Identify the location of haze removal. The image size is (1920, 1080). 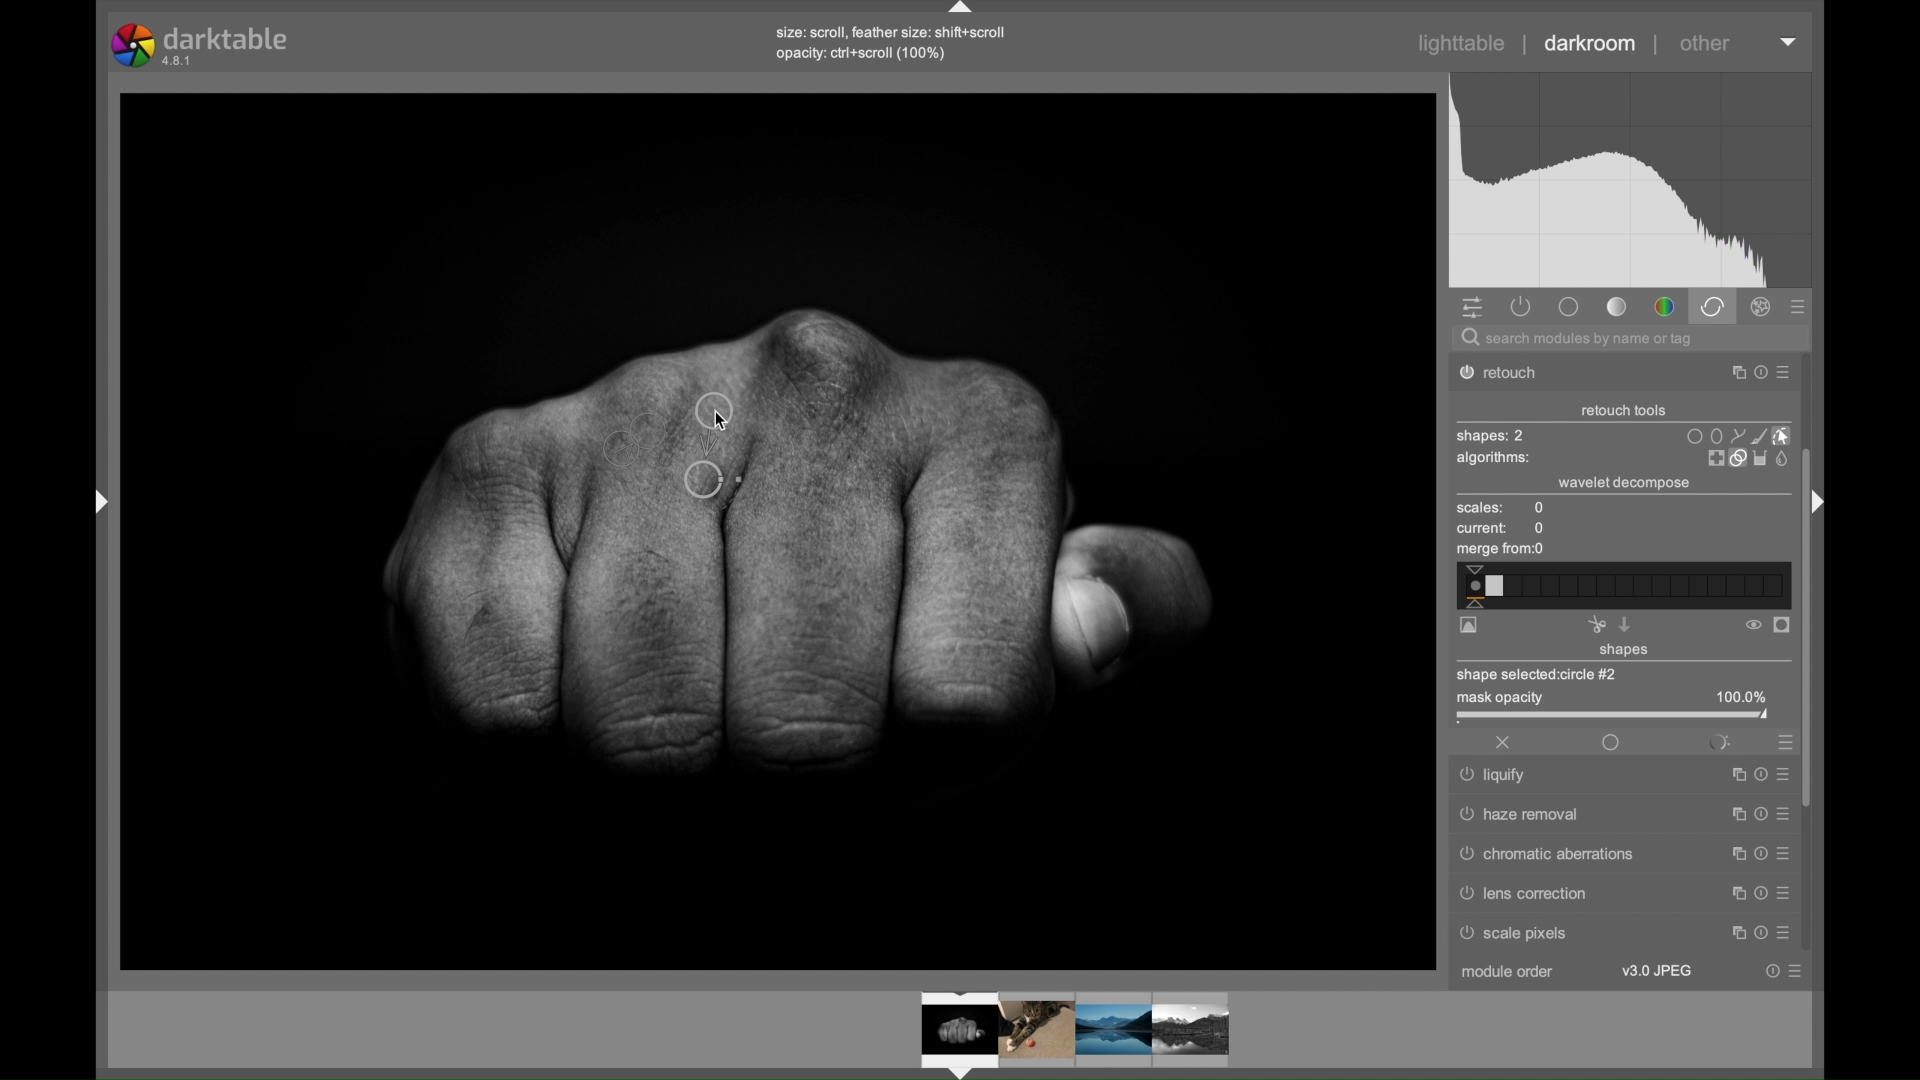
(1521, 814).